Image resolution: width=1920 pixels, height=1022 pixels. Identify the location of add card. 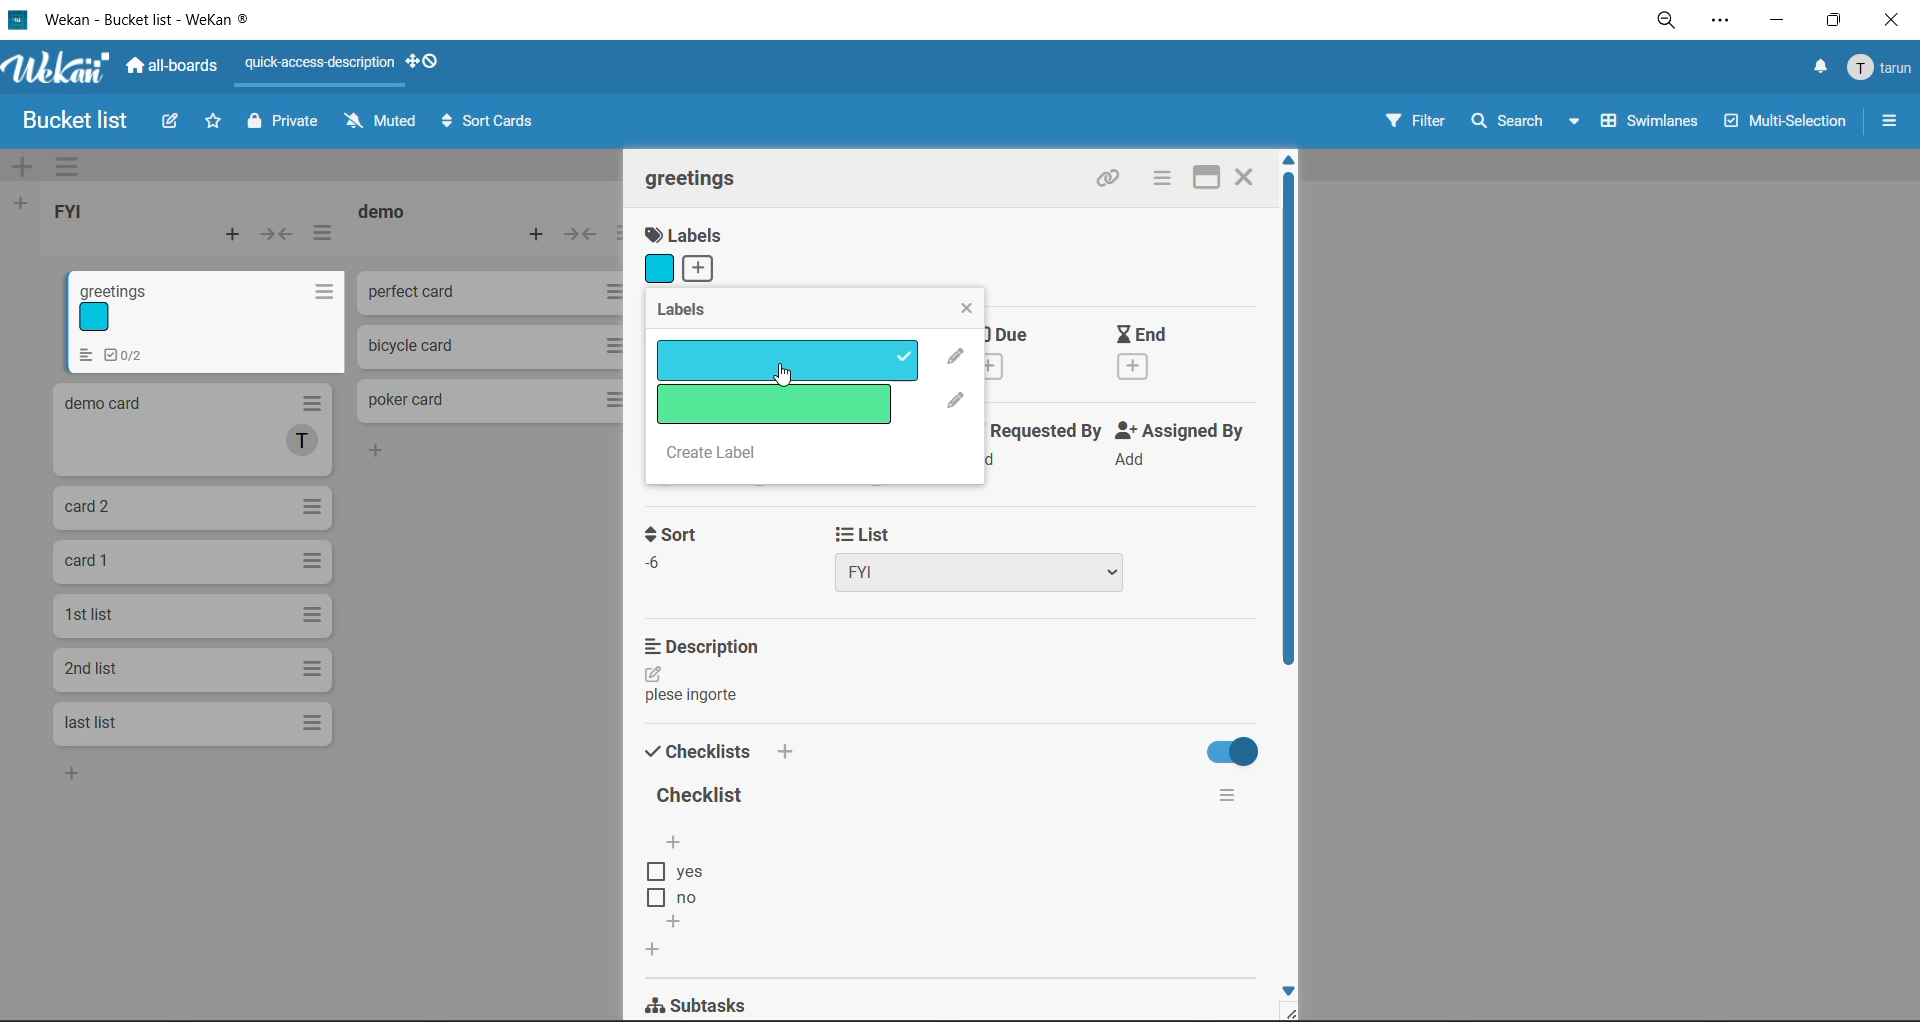
(228, 232).